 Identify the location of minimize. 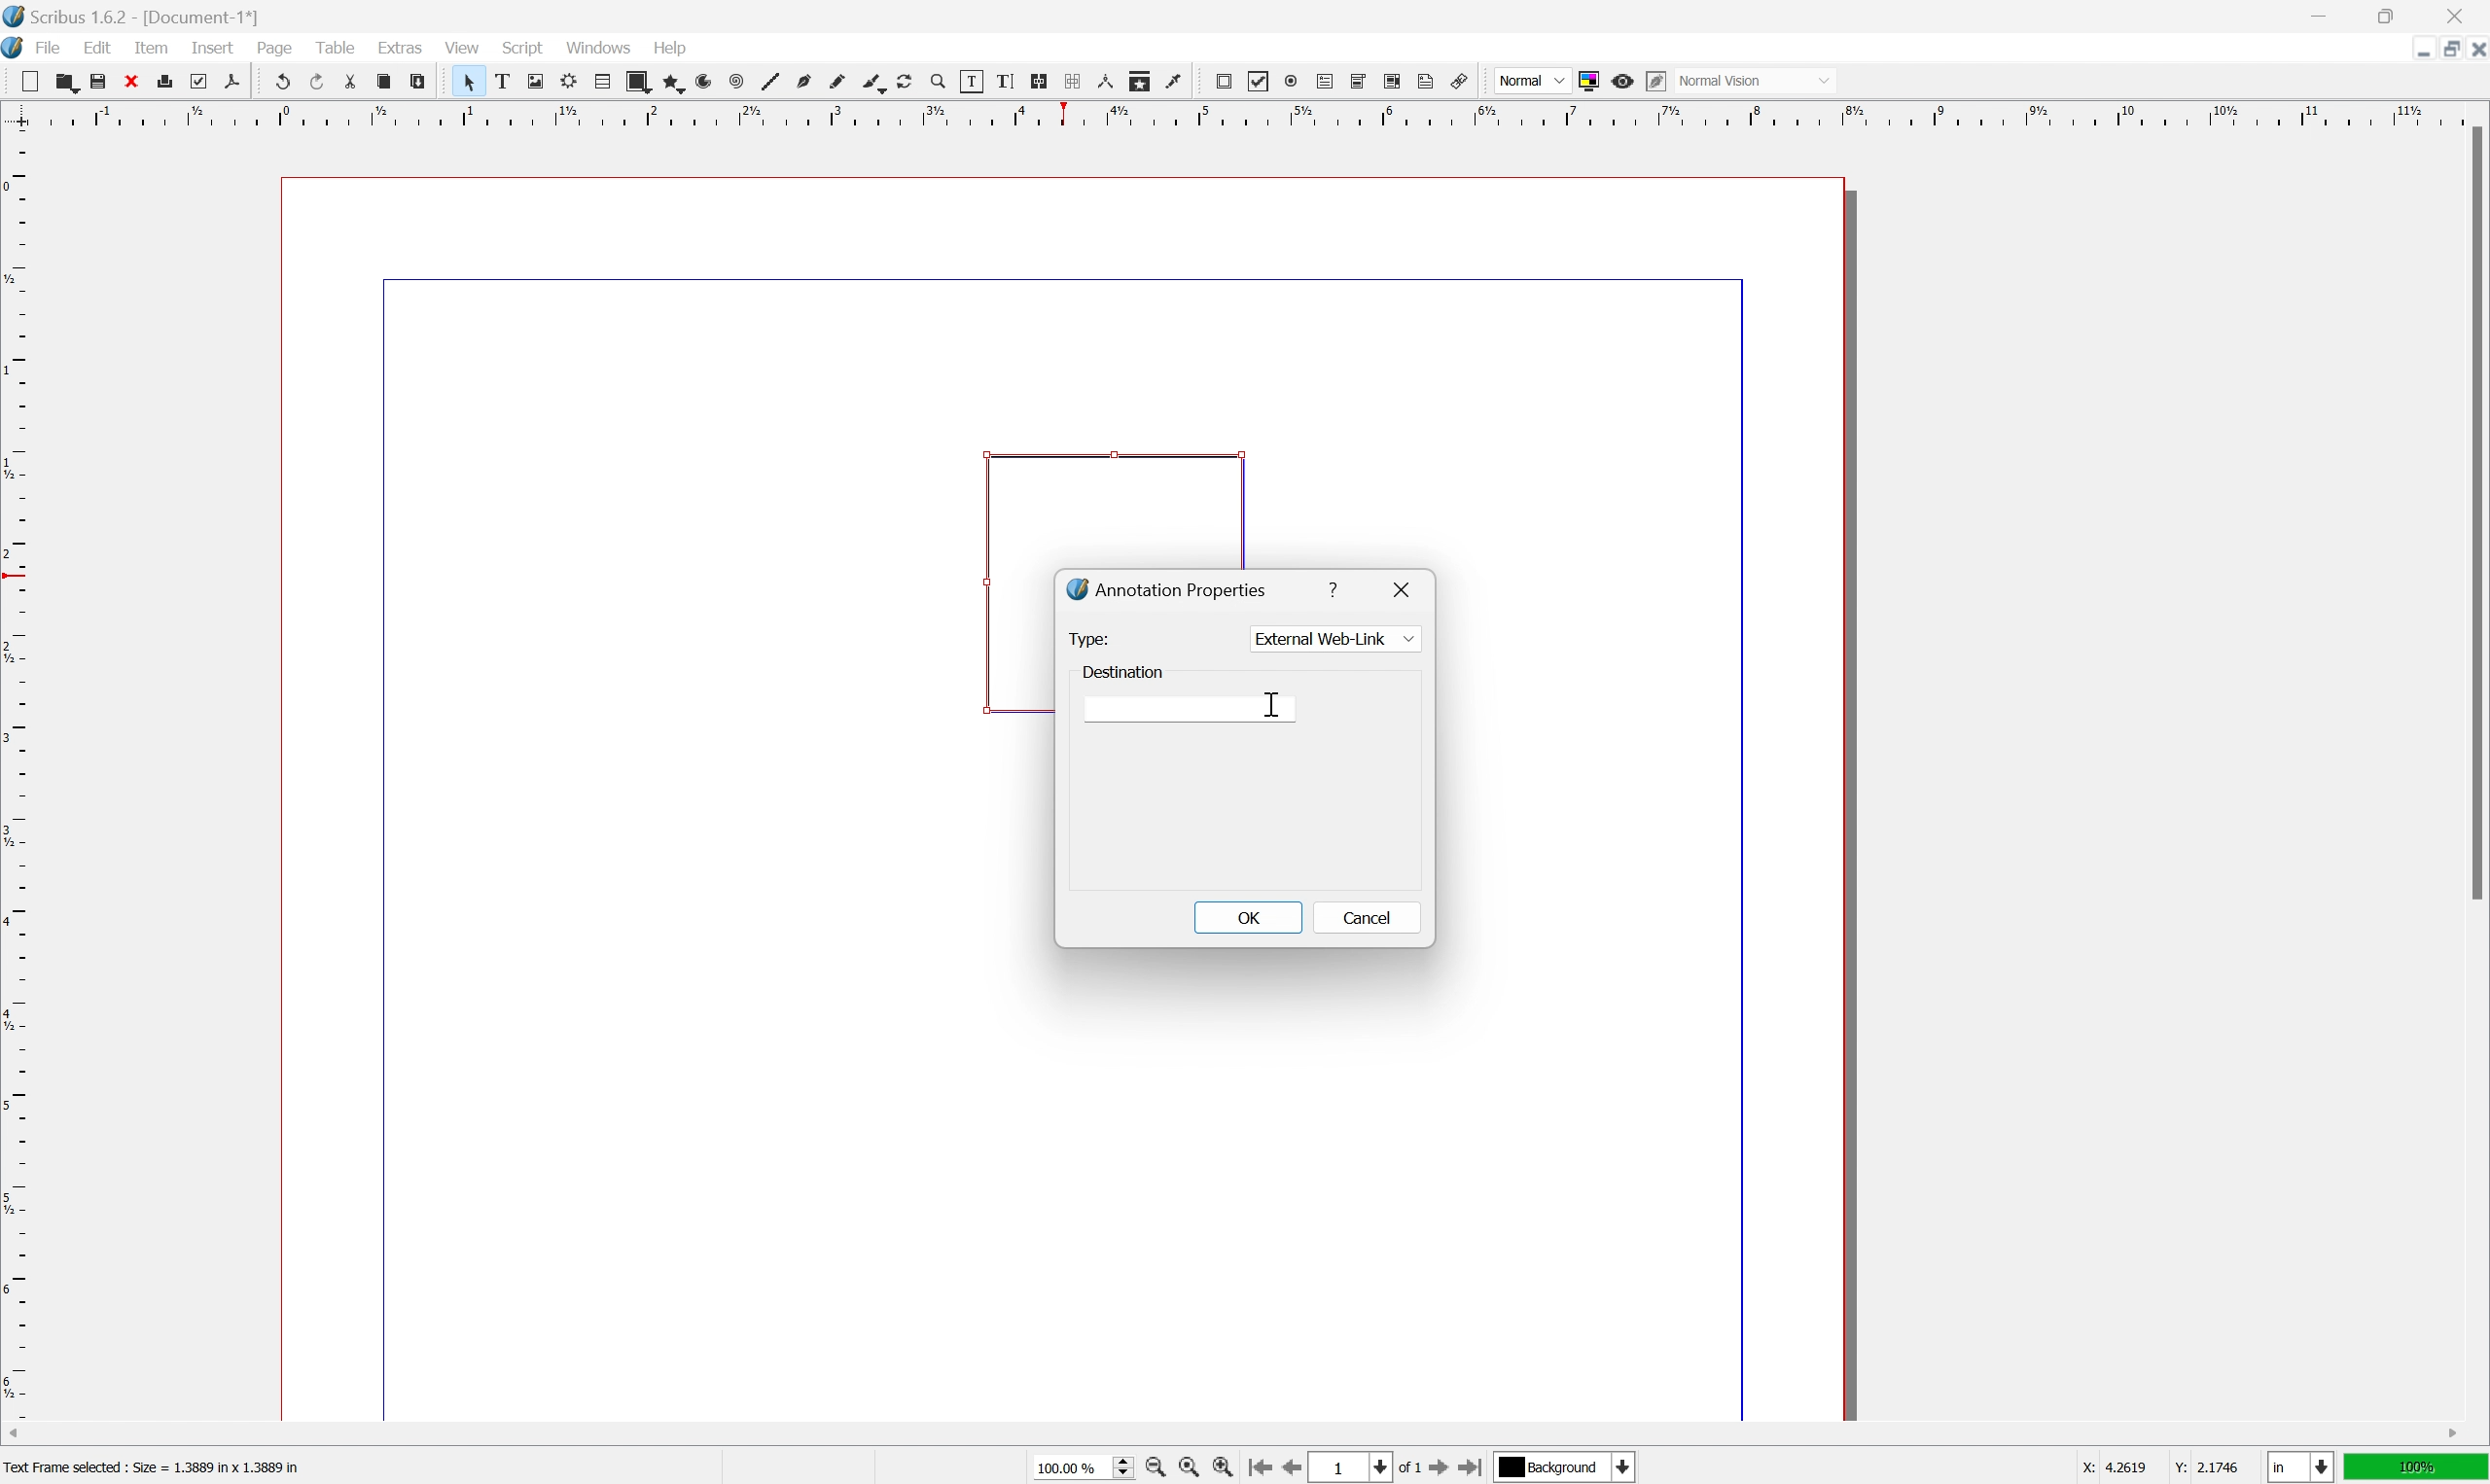
(2417, 51).